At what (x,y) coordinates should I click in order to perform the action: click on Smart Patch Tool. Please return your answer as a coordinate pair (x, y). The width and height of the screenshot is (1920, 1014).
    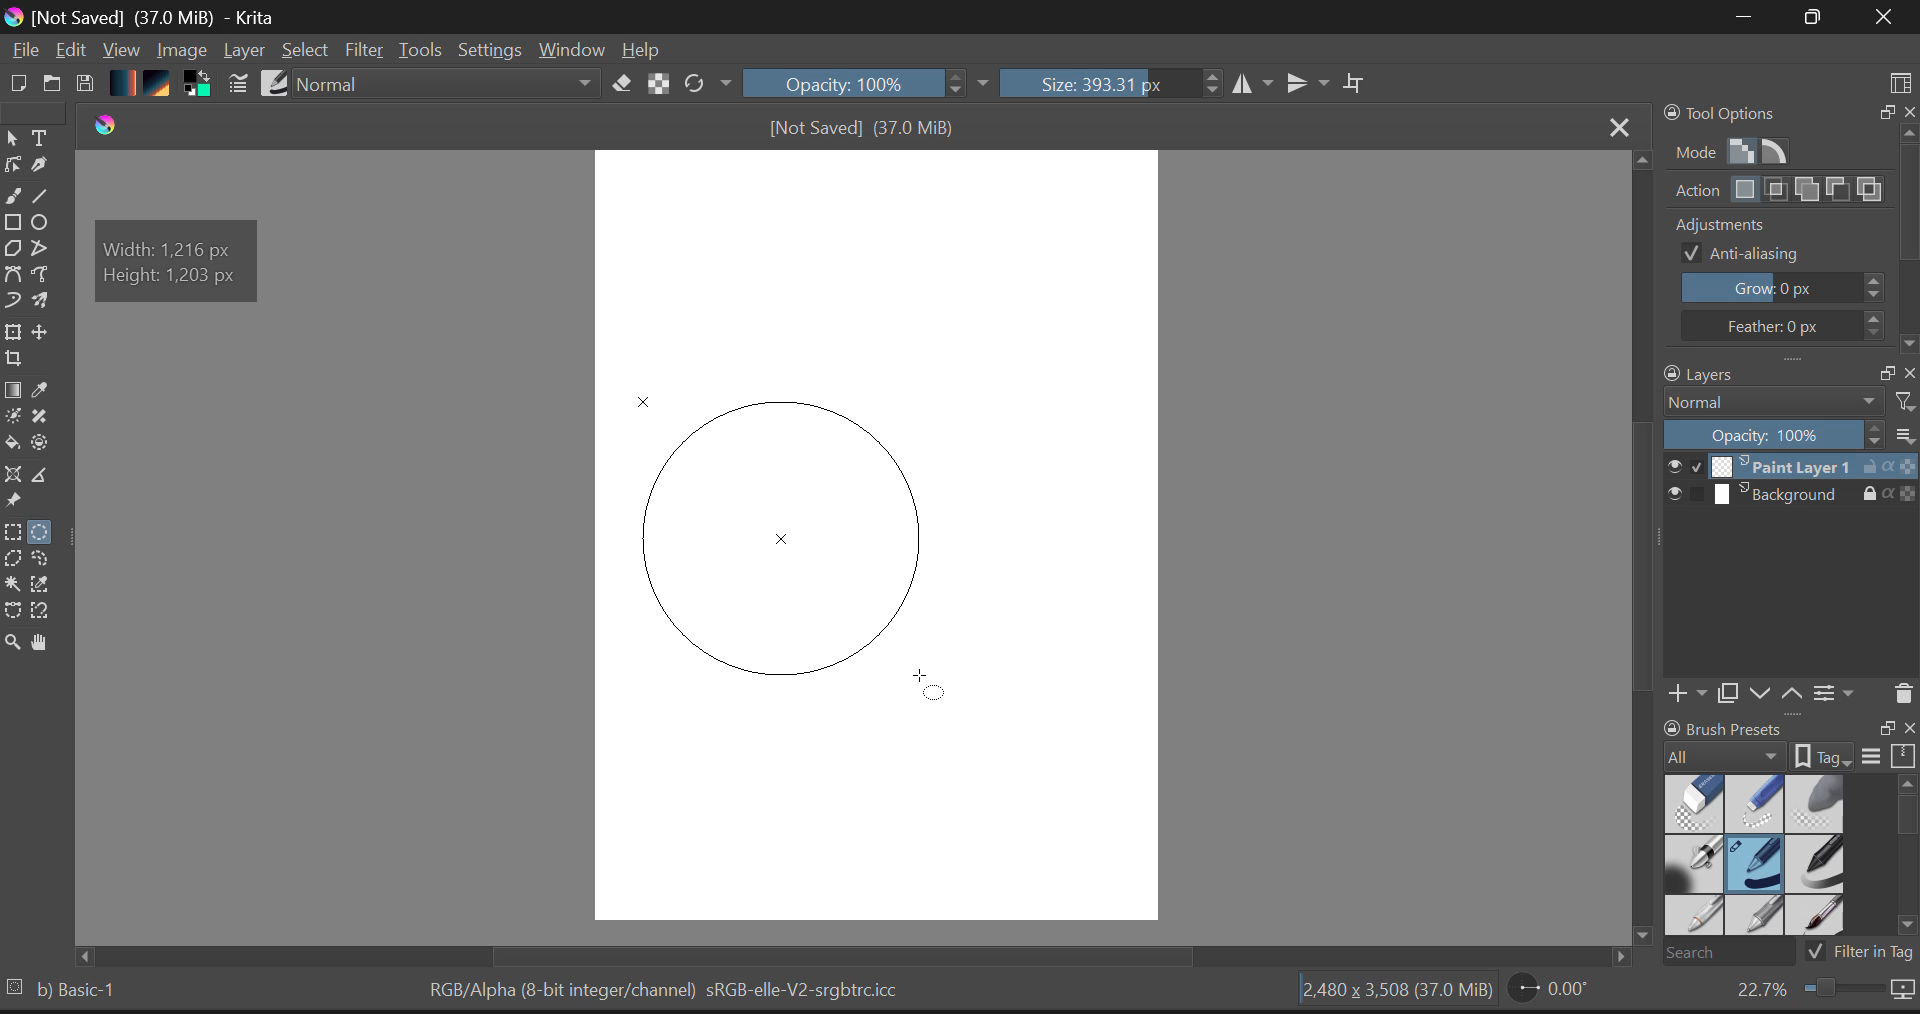
    Looking at the image, I should click on (43, 420).